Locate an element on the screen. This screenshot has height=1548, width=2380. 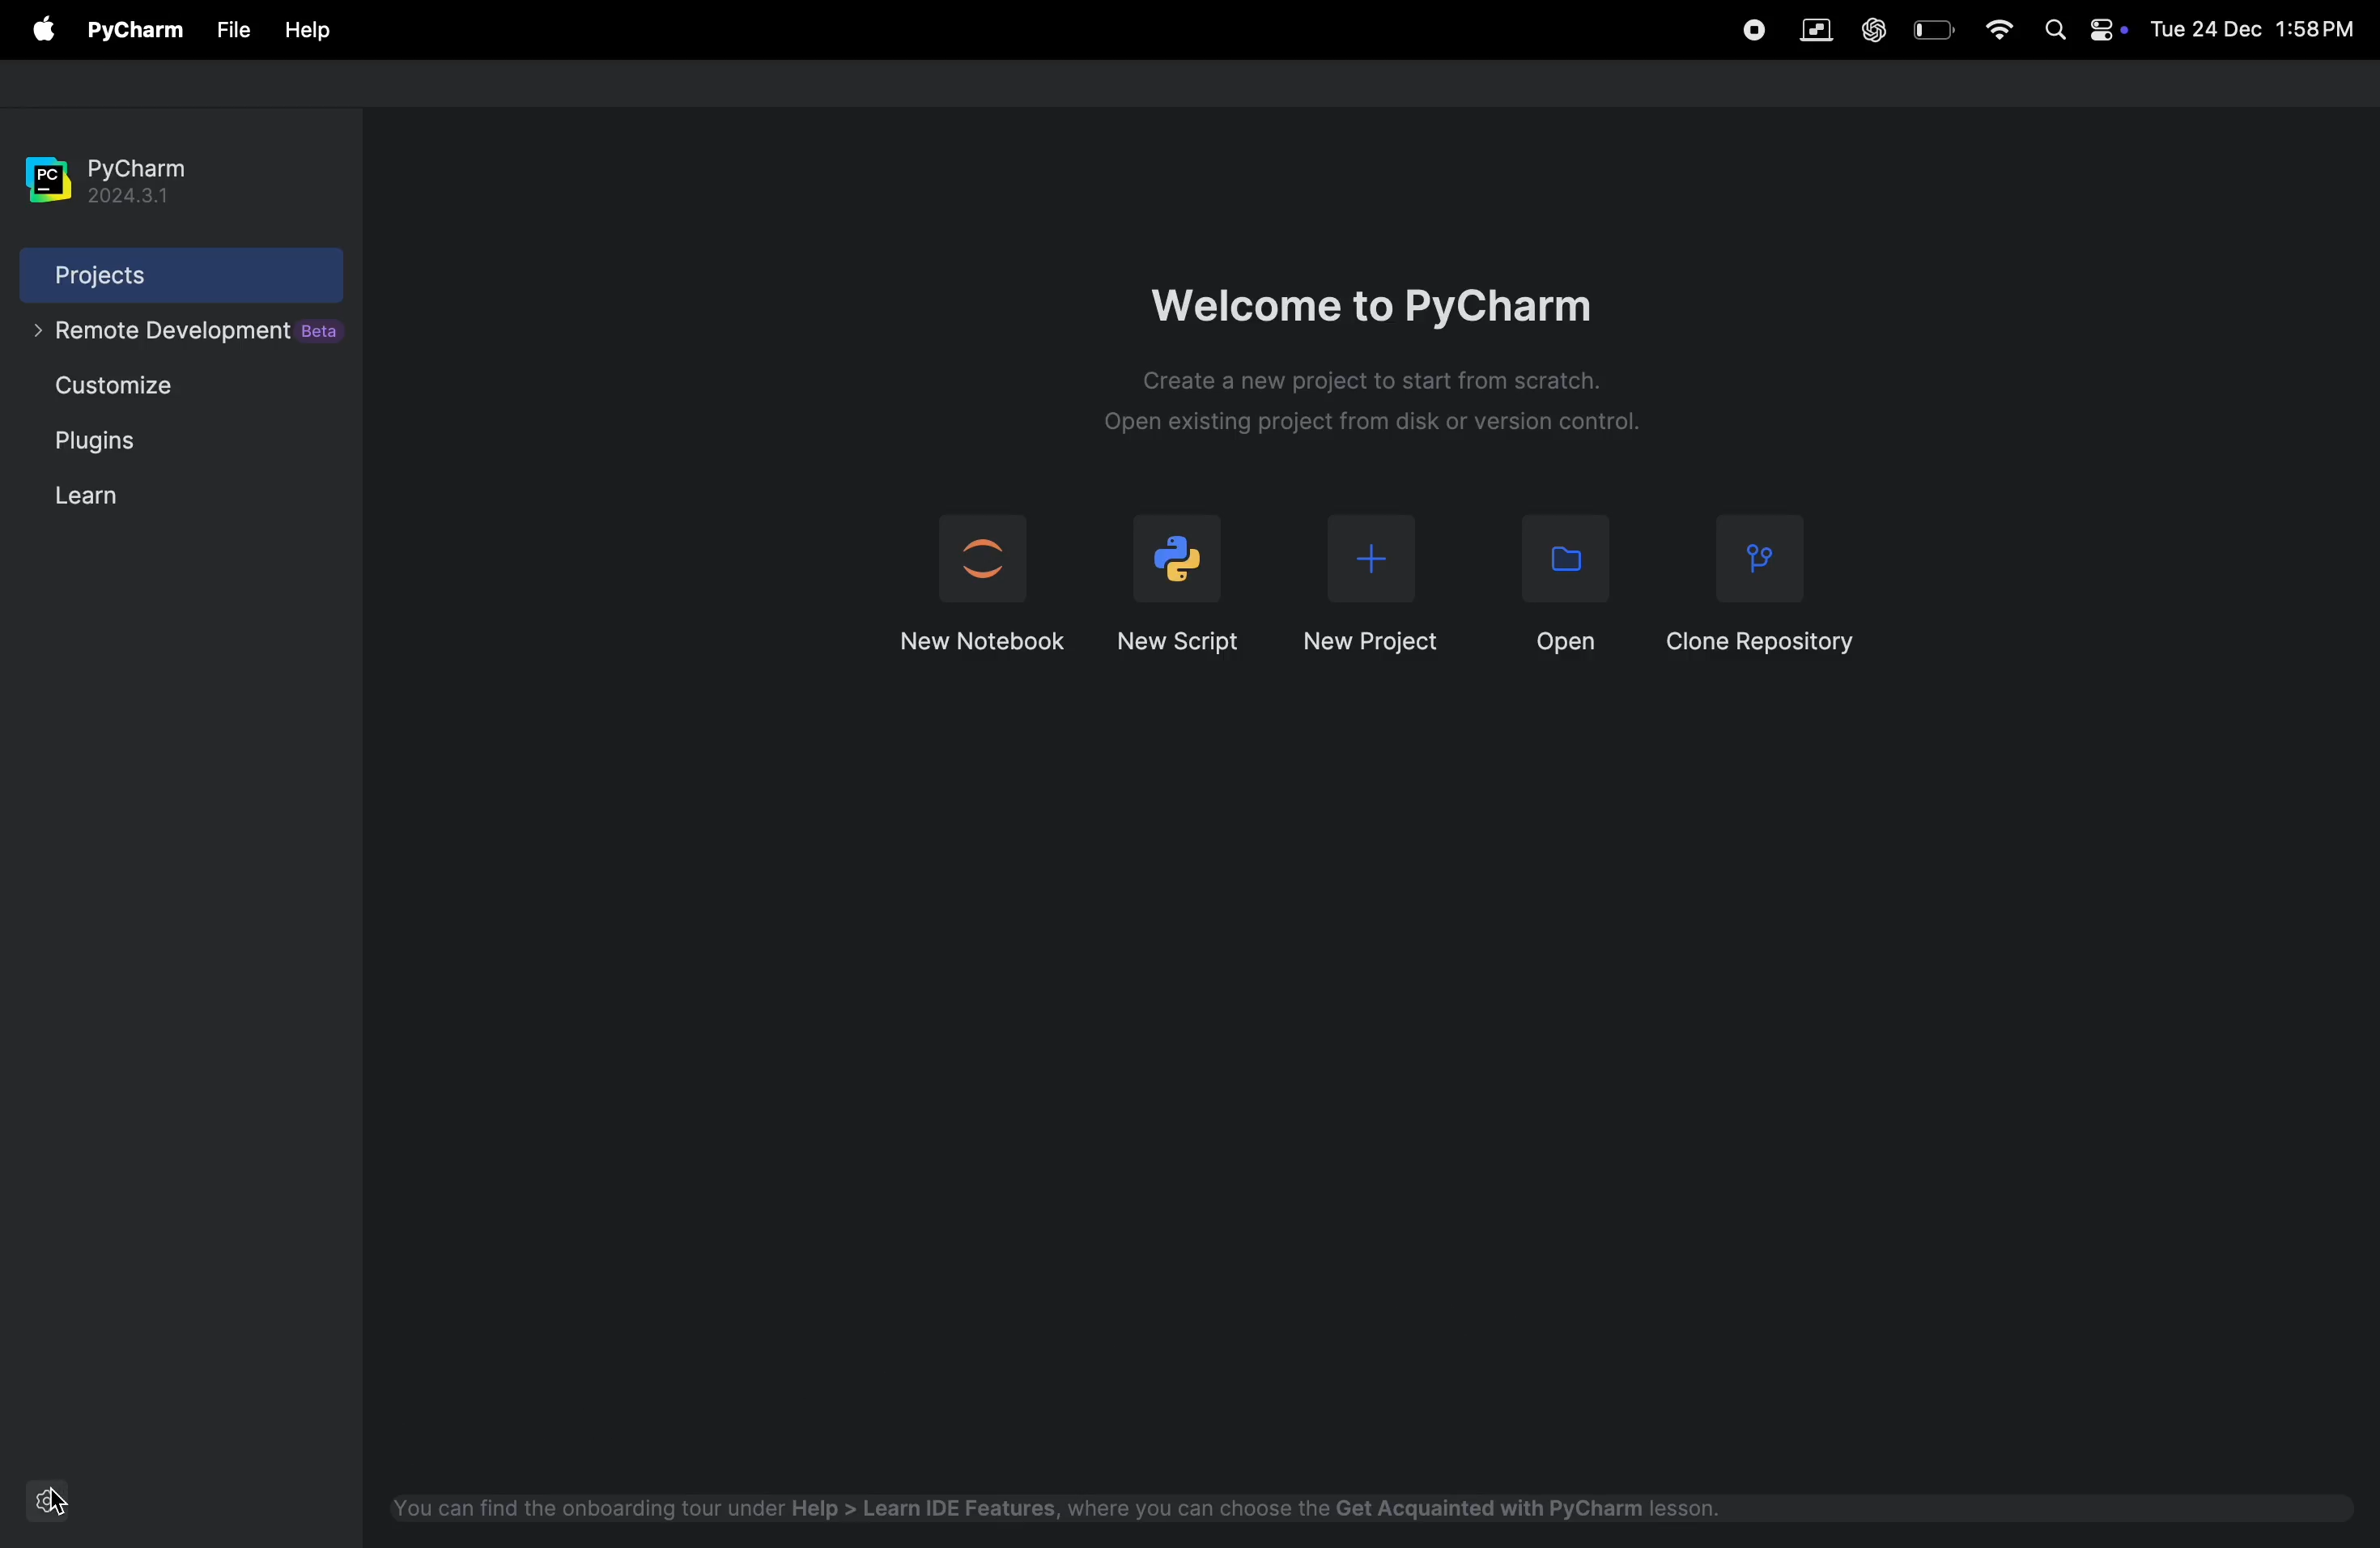
pycharm 2024.3.1 is located at coordinates (117, 169).